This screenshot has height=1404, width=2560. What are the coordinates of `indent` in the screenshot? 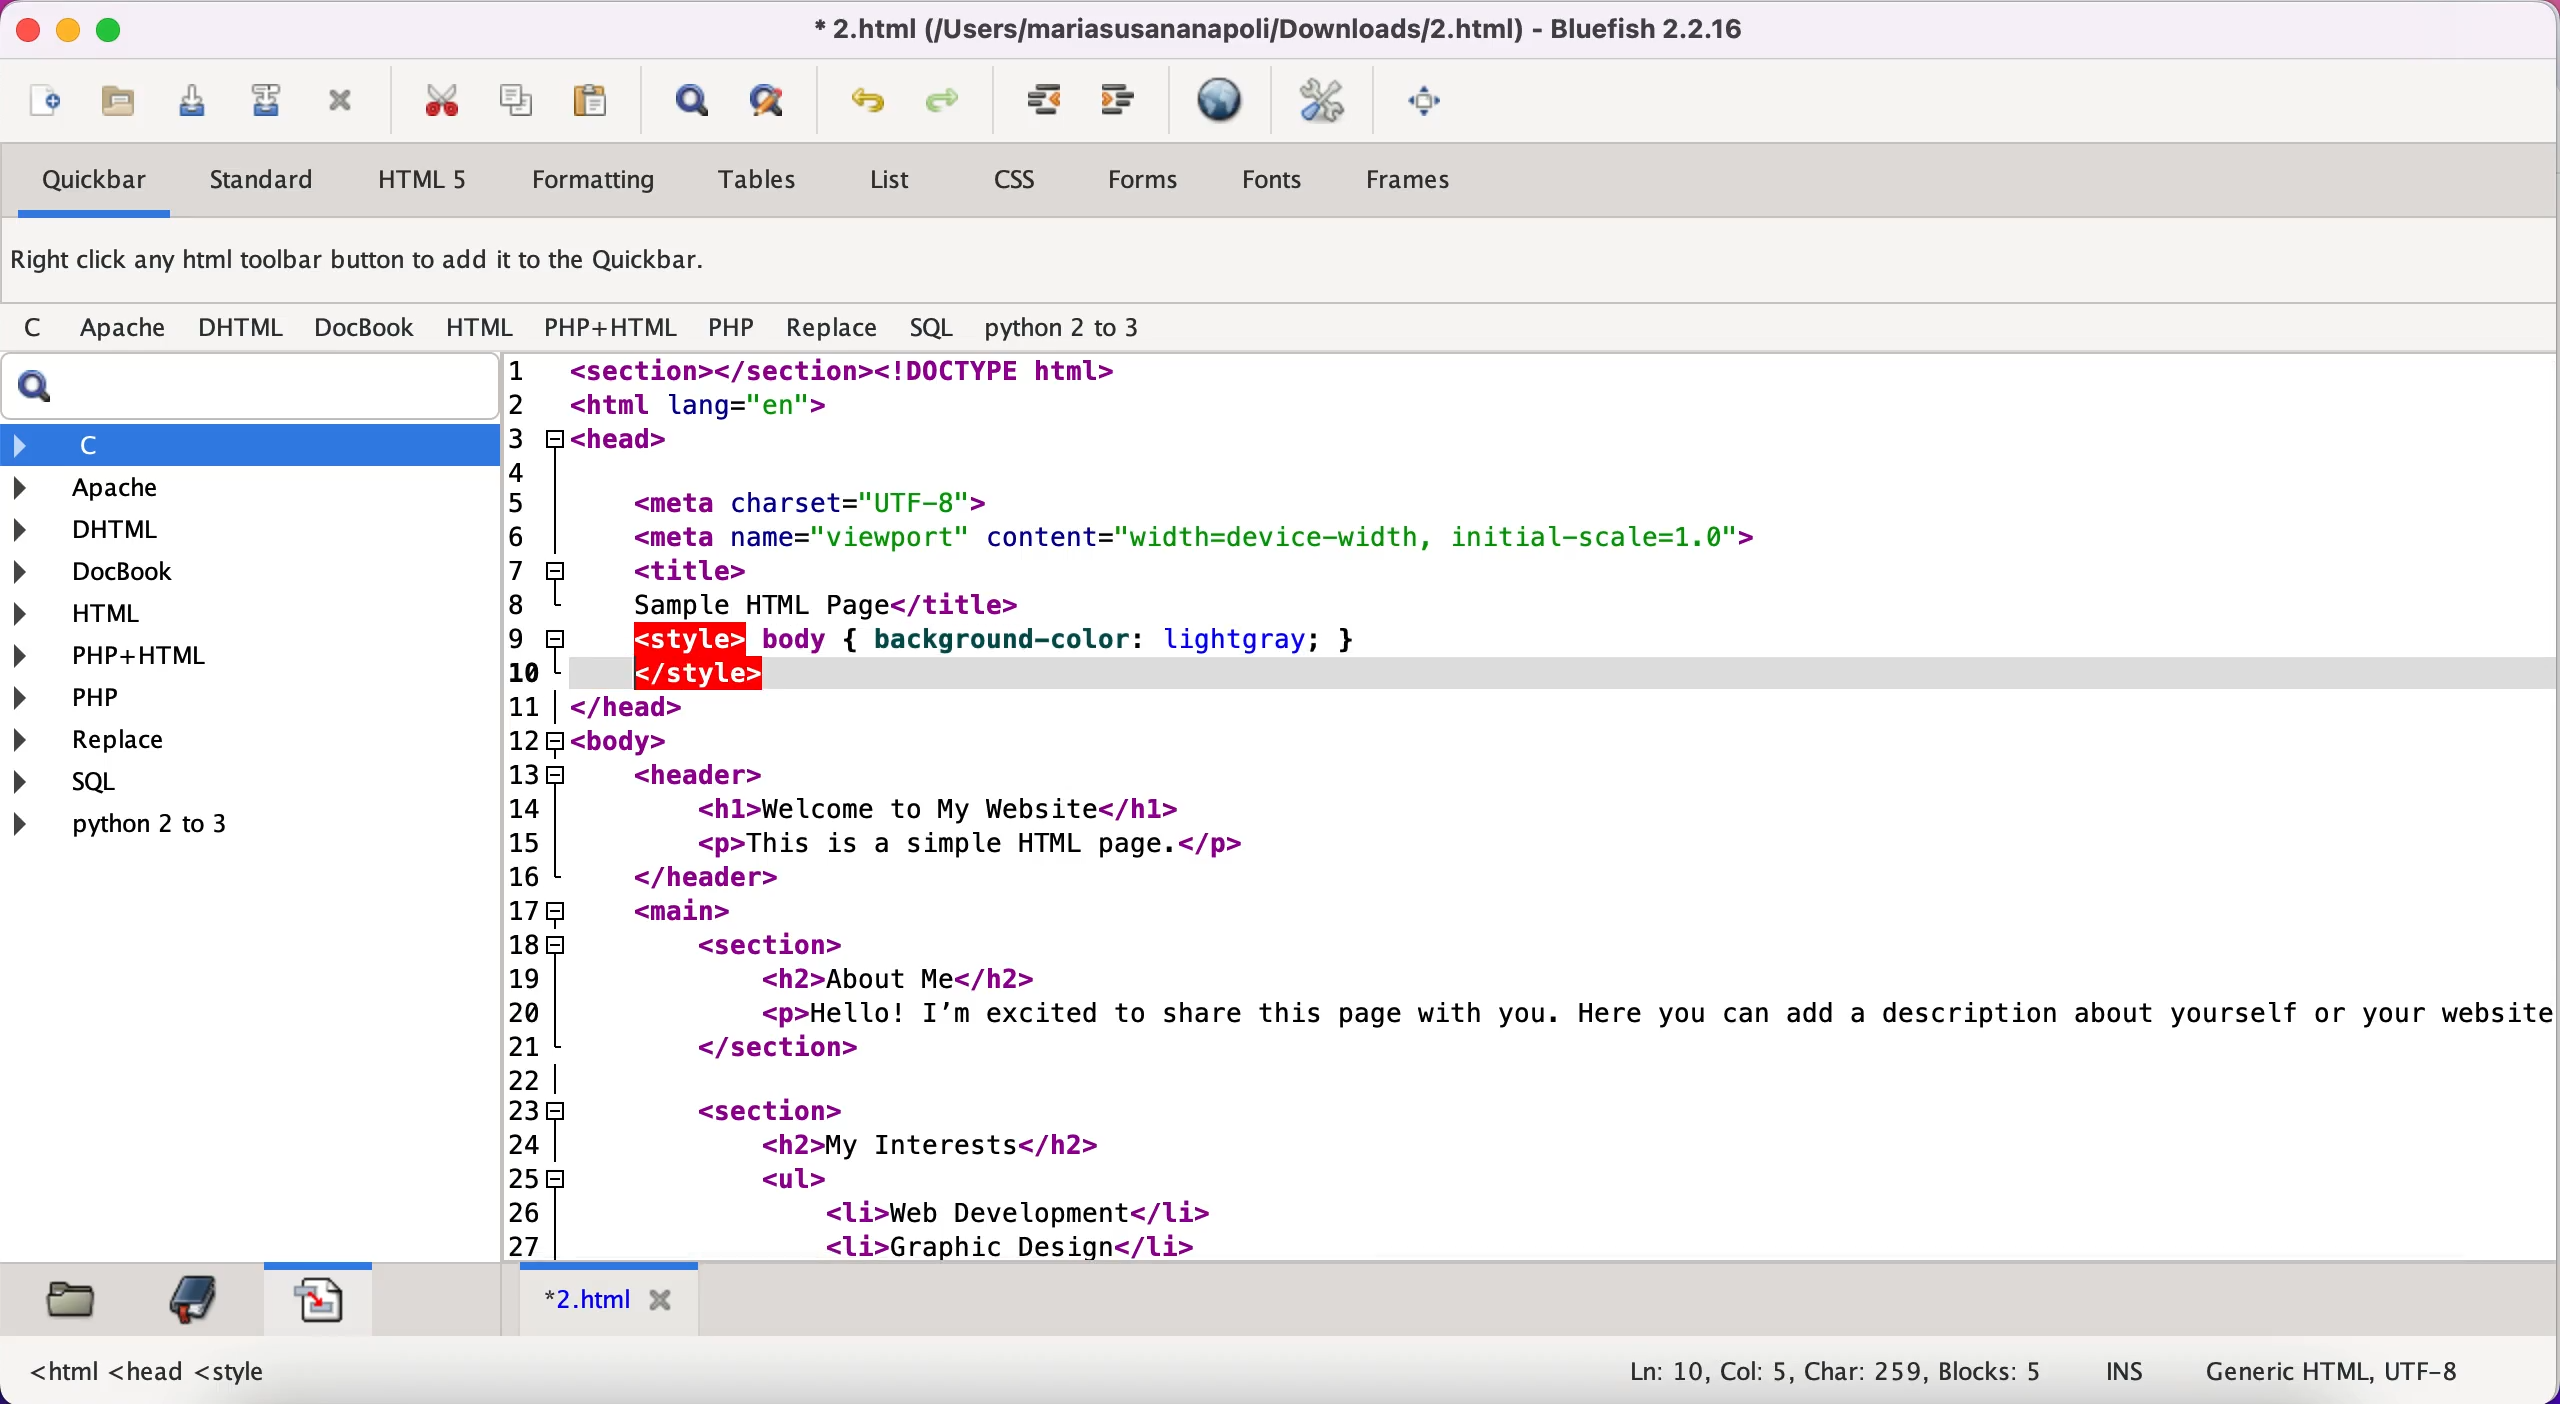 It's located at (1046, 101).